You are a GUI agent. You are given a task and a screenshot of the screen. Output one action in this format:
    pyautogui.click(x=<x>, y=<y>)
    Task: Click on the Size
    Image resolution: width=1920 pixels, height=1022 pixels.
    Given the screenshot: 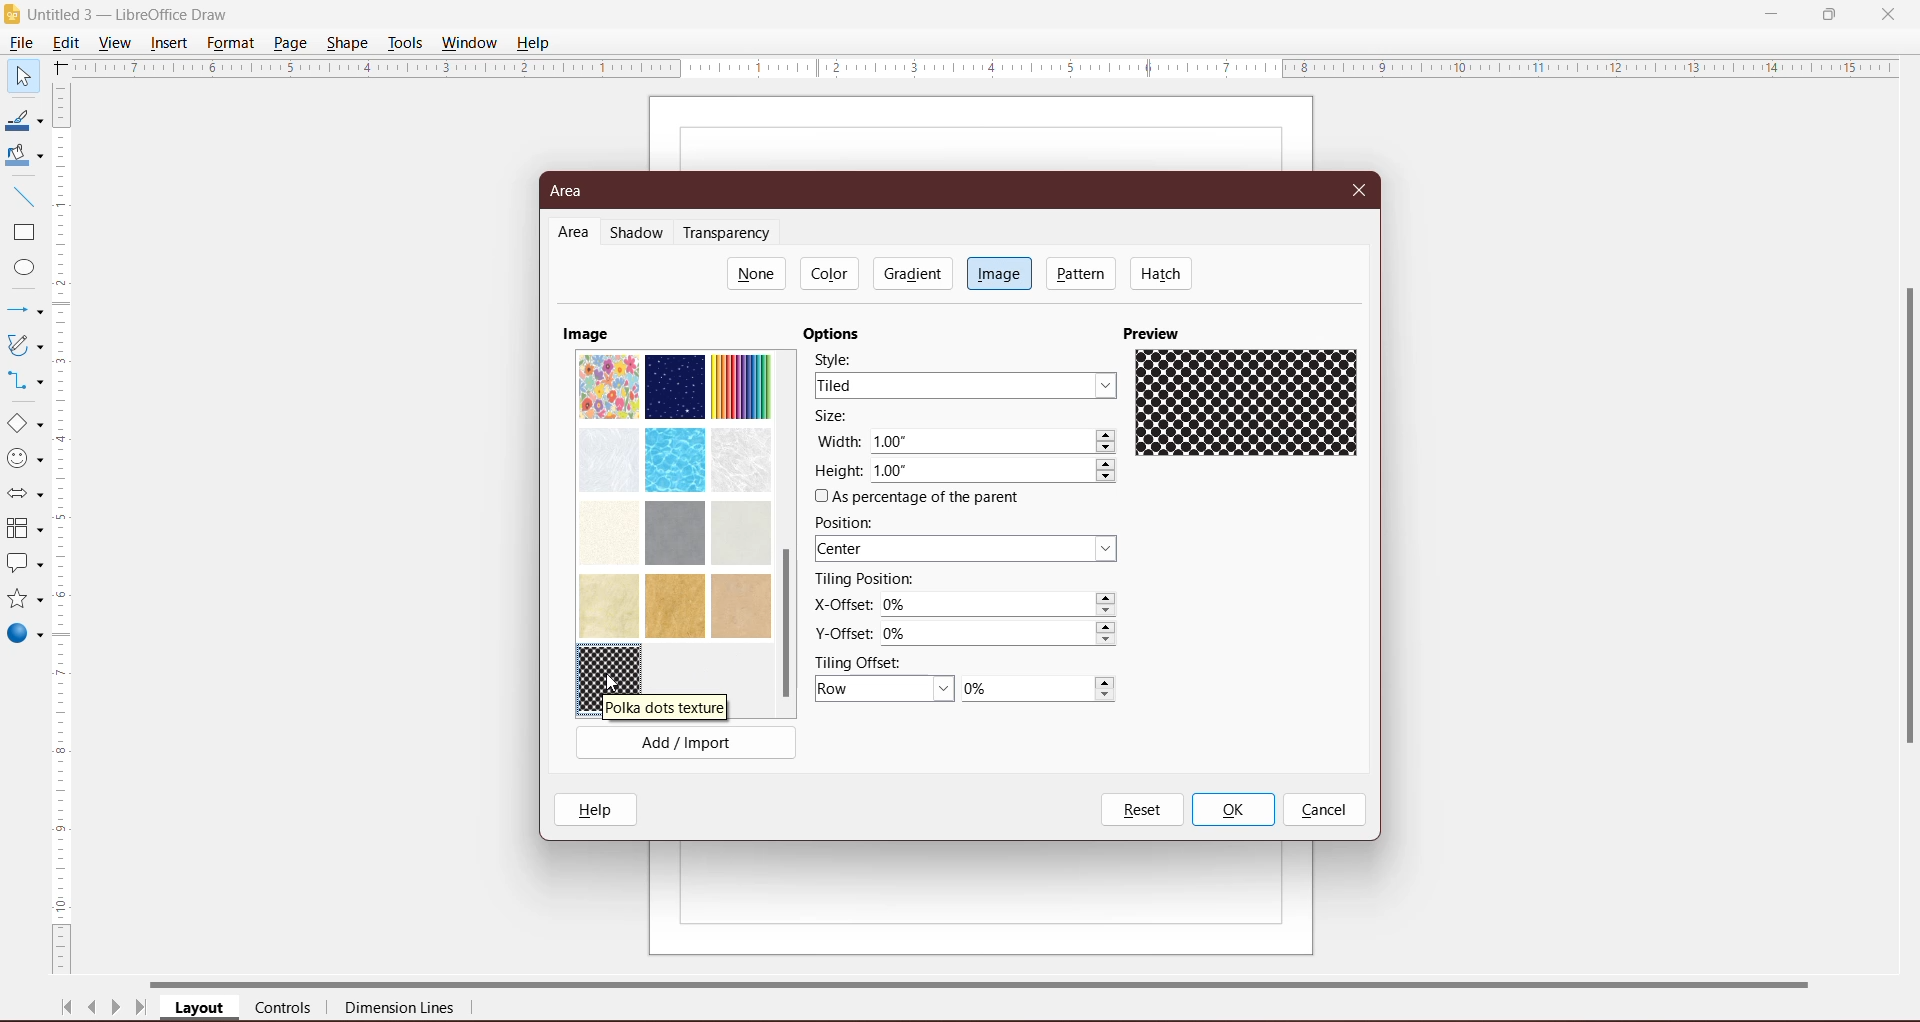 What is the action you would take?
    pyautogui.click(x=838, y=417)
    